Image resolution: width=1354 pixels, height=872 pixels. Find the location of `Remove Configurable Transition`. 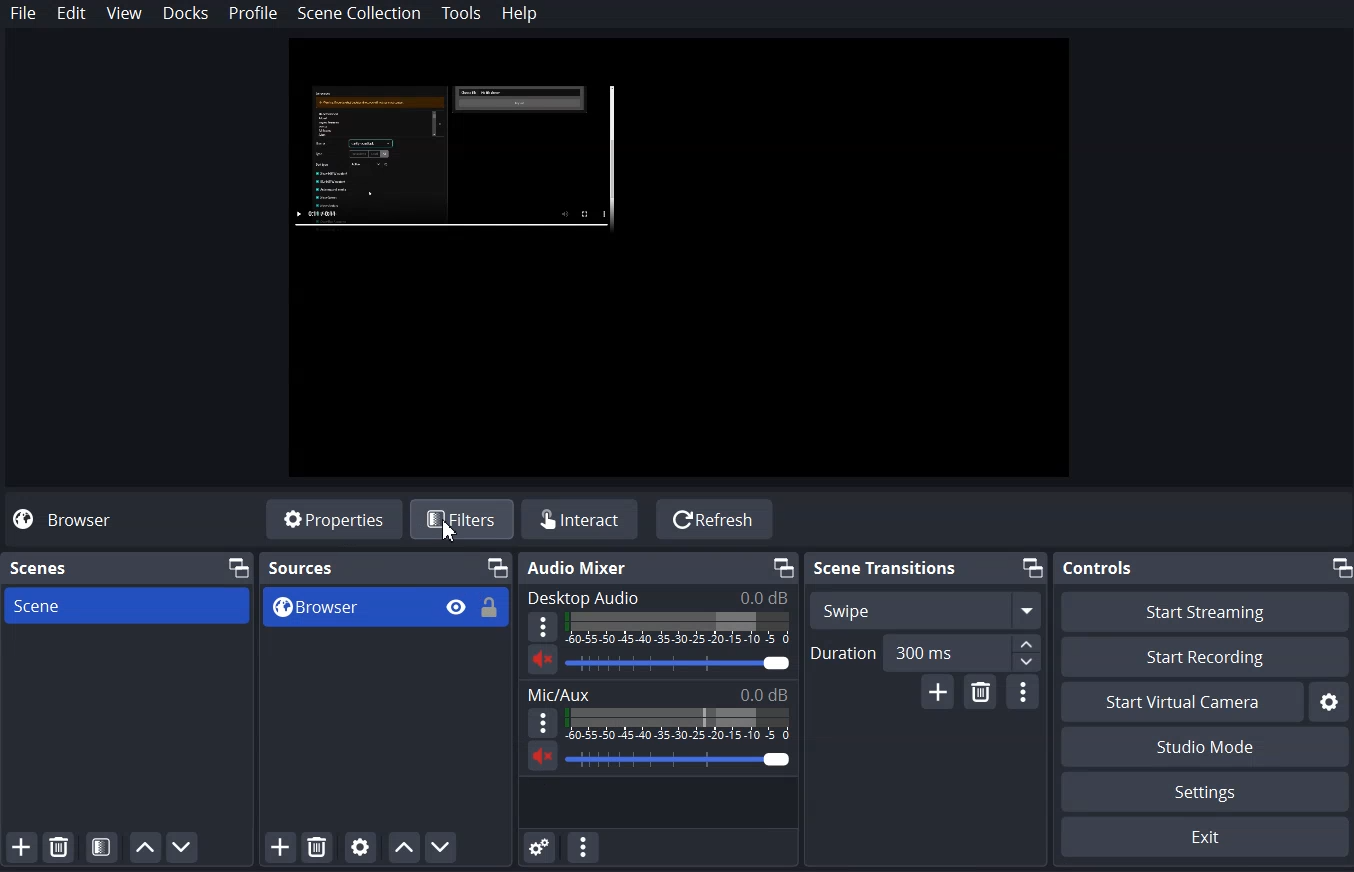

Remove Configurable Transition is located at coordinates (980, 692).